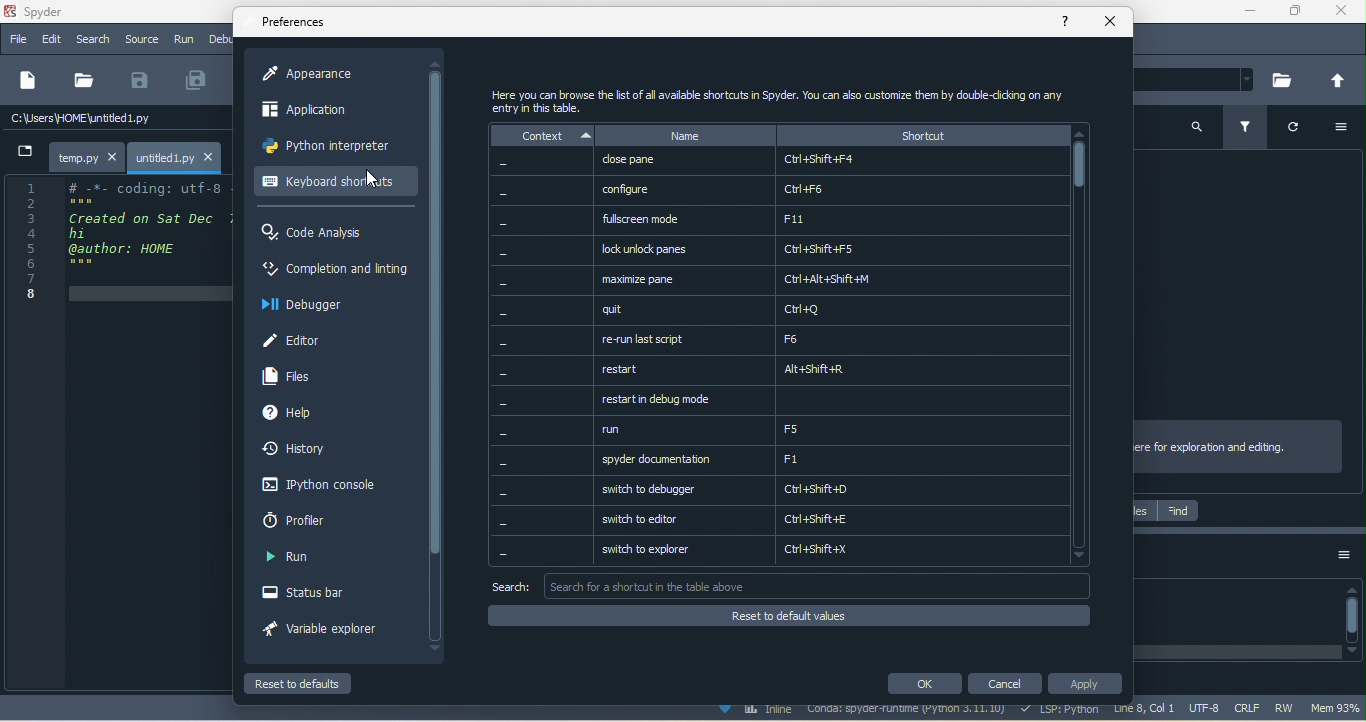  What do you see at coordinates (1338, 129) in the screenshot?
I see `option` at bounding box center [1338, 129].